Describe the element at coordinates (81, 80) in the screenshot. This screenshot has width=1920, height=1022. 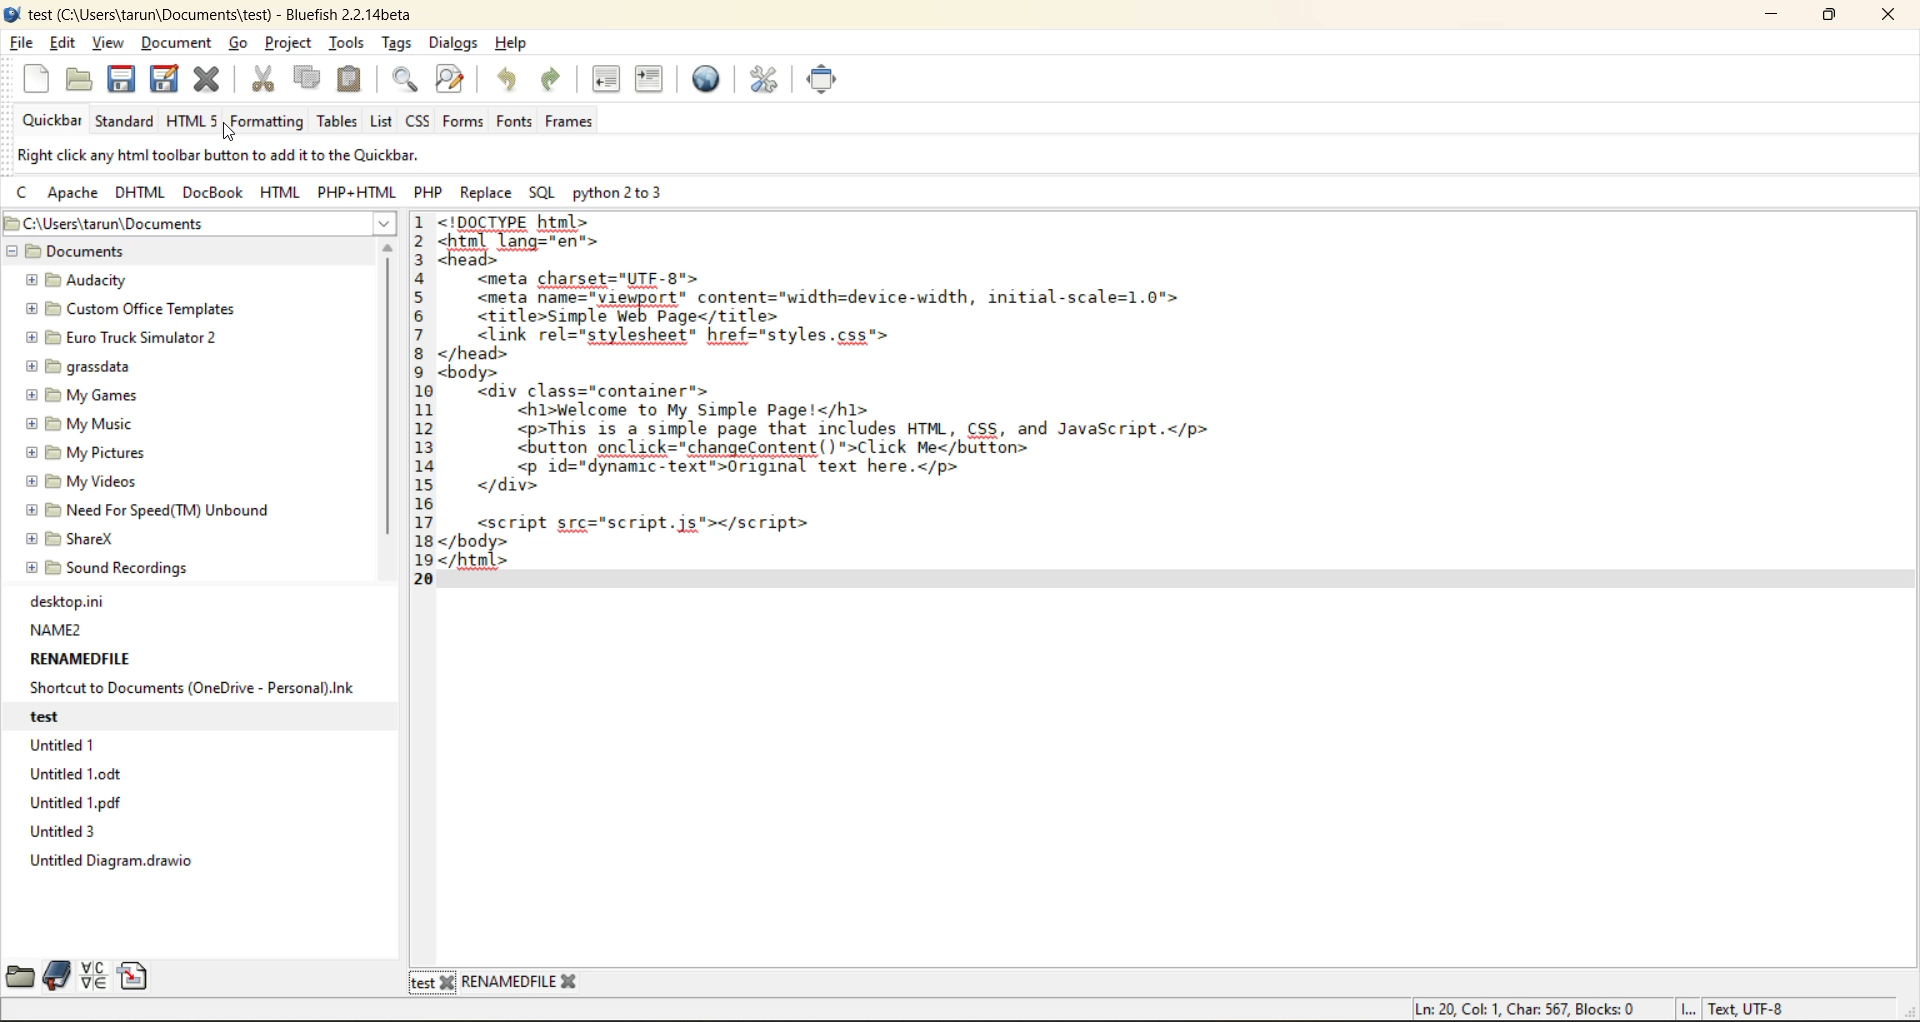
I see `open` at that location.